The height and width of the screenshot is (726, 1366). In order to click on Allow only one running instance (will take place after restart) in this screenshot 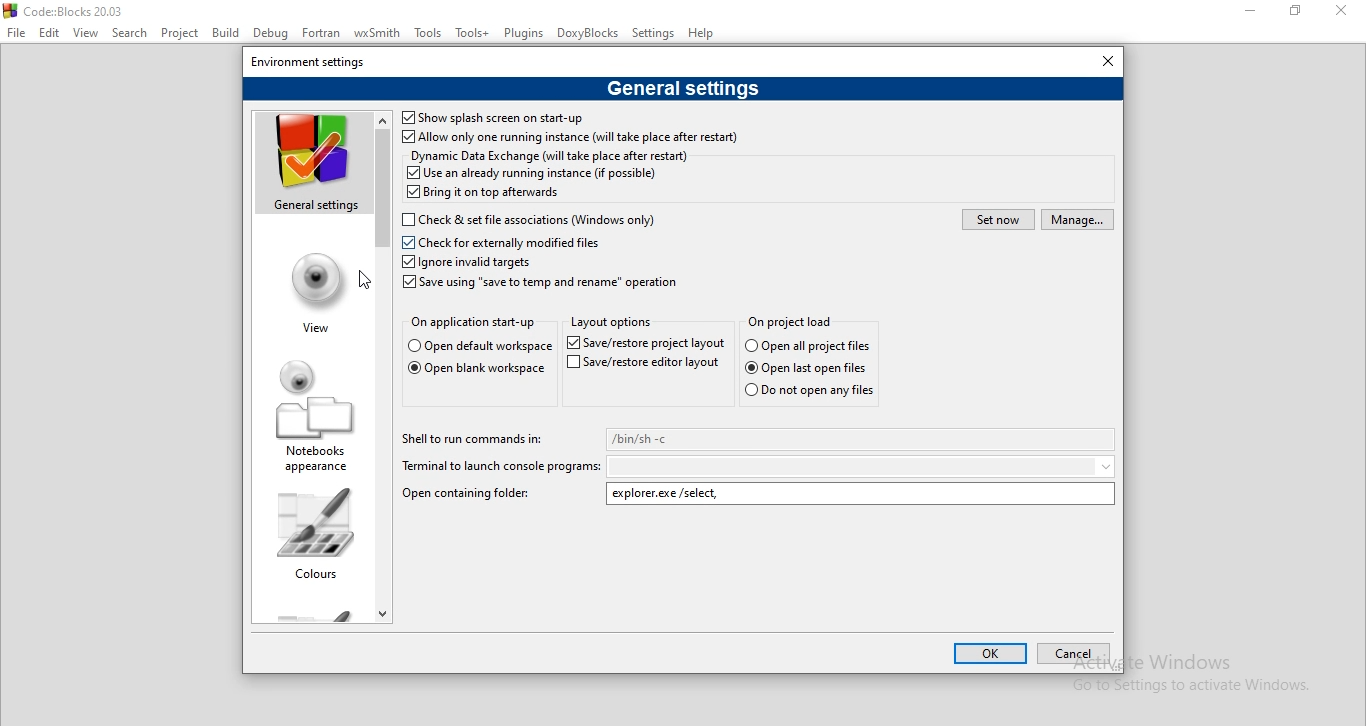, I will do `click(568, 138)`.